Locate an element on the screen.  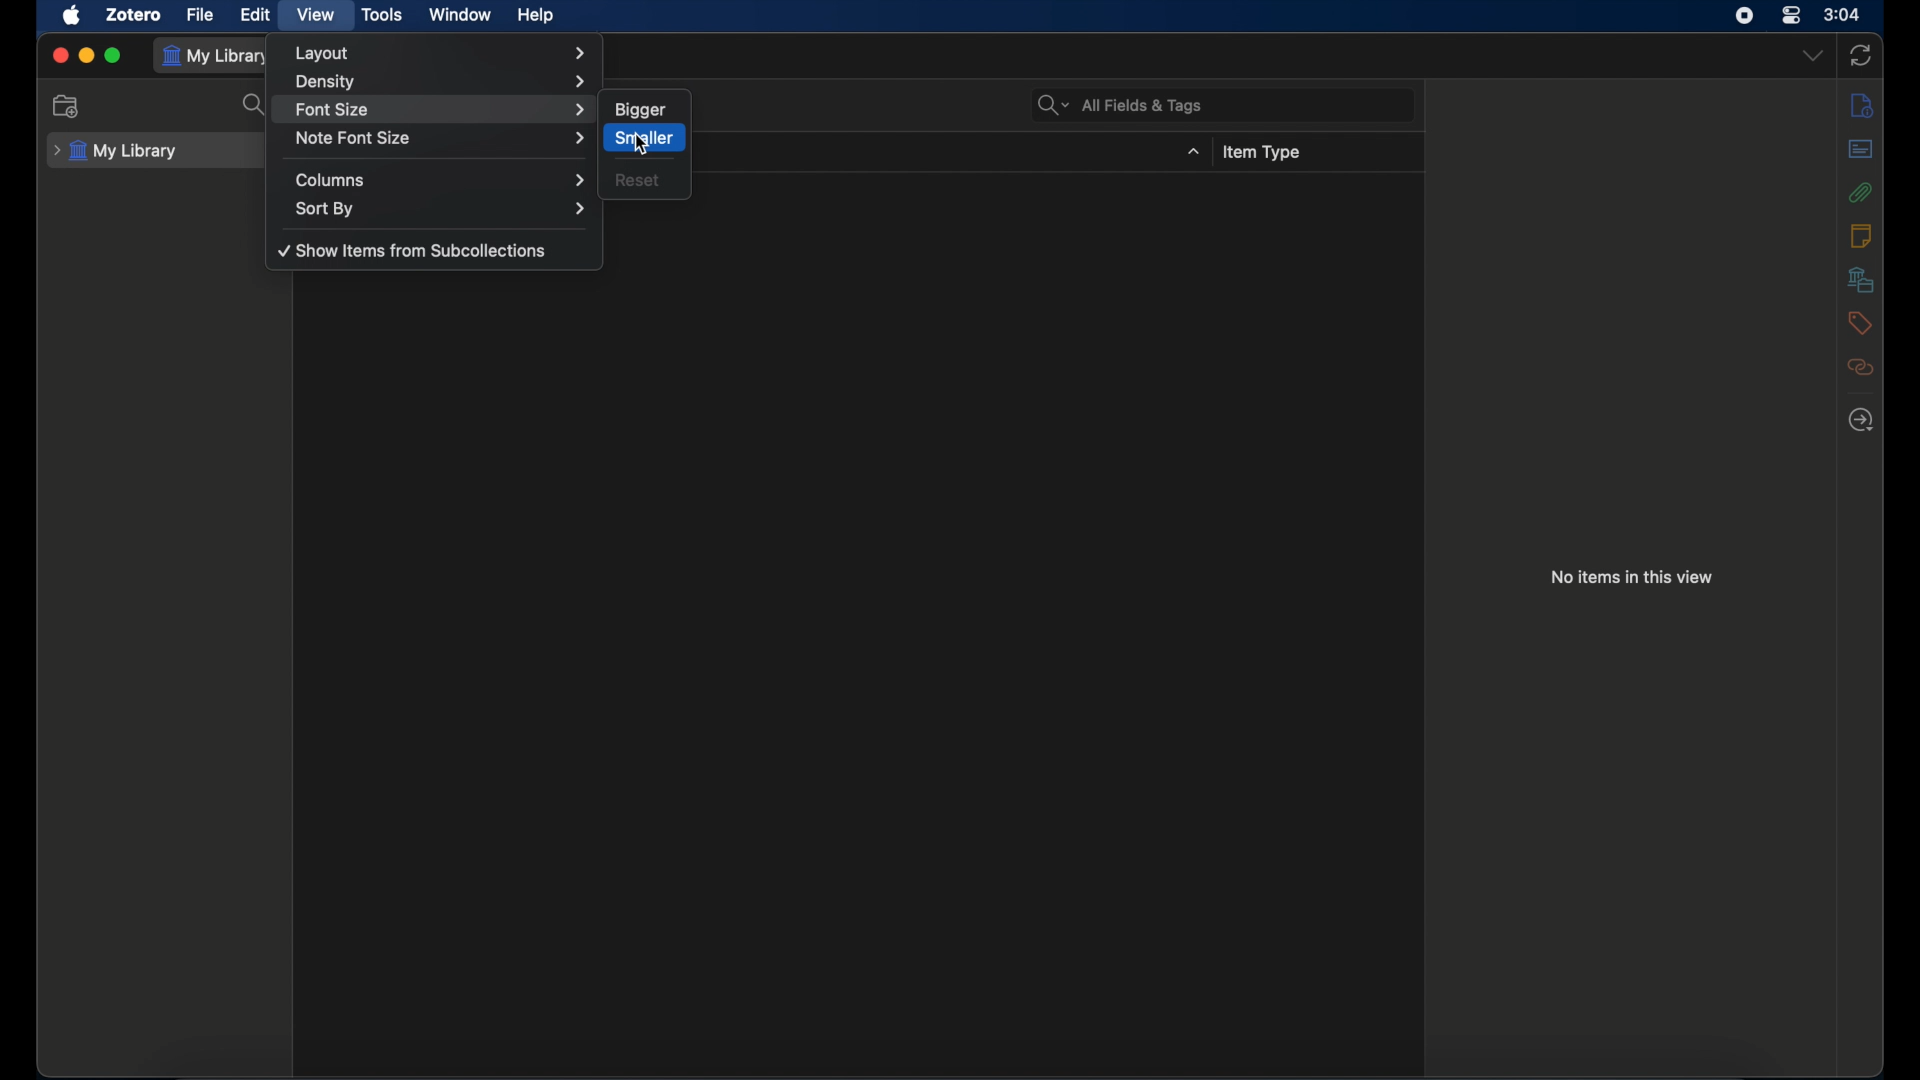
time is located at coordinates (1842, 13).